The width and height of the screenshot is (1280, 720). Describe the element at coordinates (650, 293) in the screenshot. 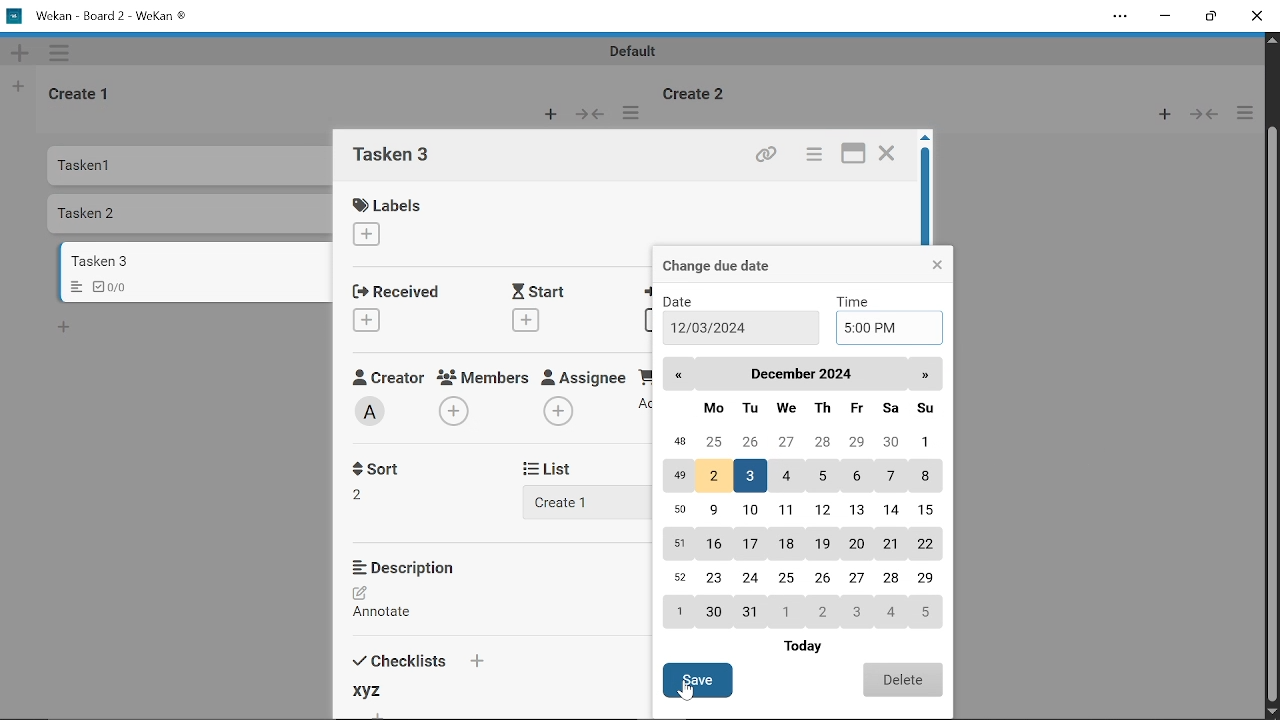

I see `Due` at that location.